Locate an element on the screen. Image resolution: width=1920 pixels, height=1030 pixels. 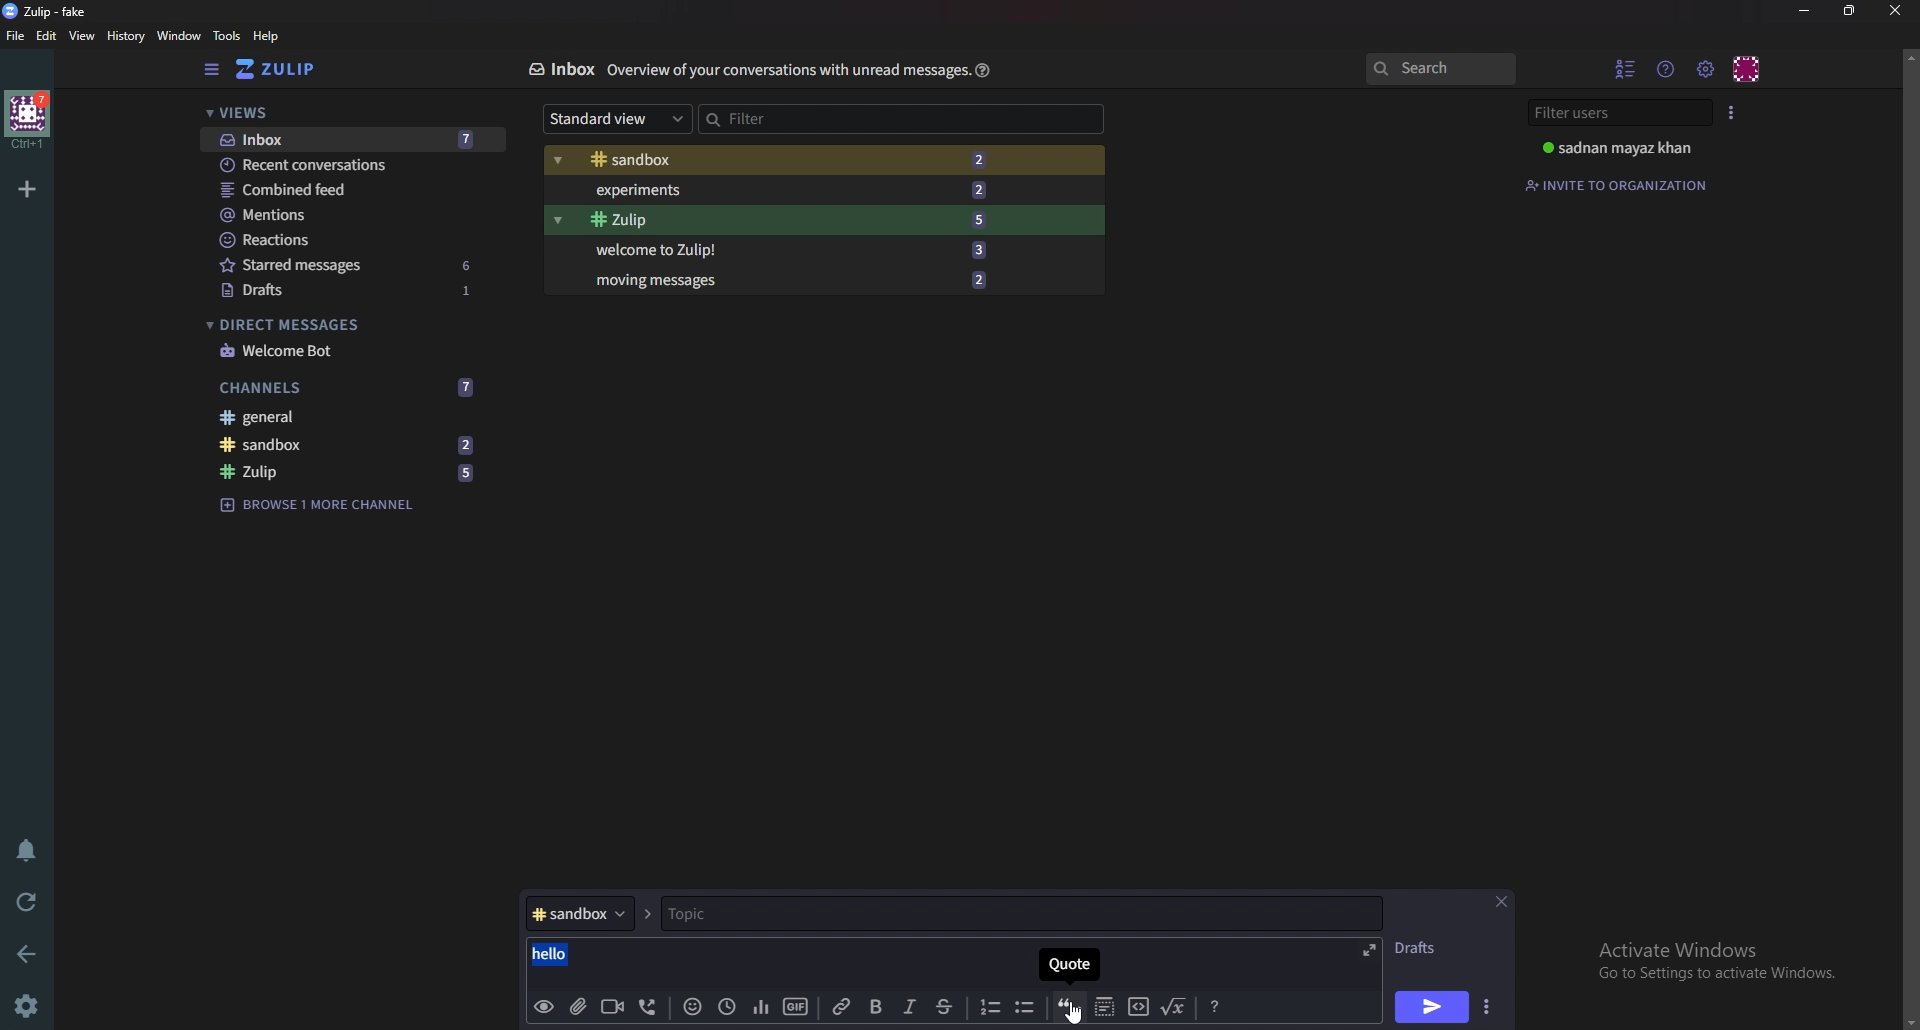
File is located at coordinates (16, 36).